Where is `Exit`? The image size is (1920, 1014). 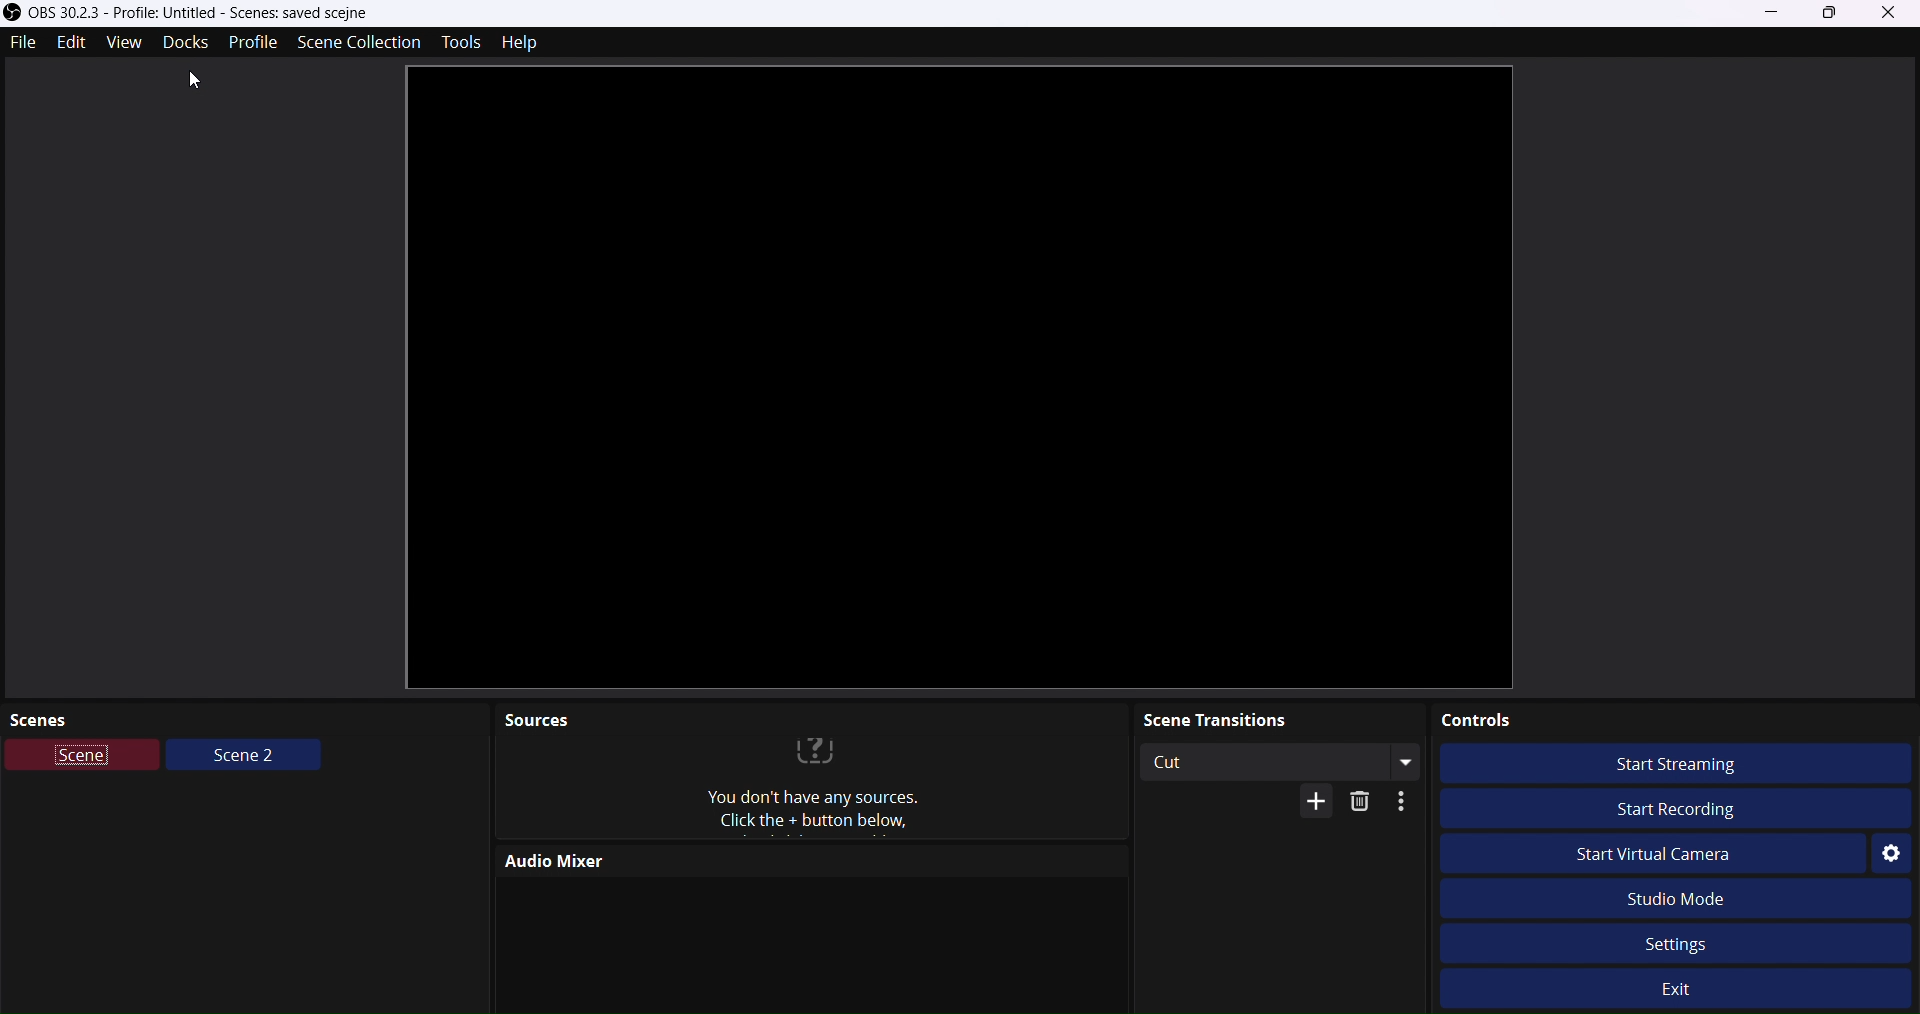 Exit is located at coordinates (1693, 992).